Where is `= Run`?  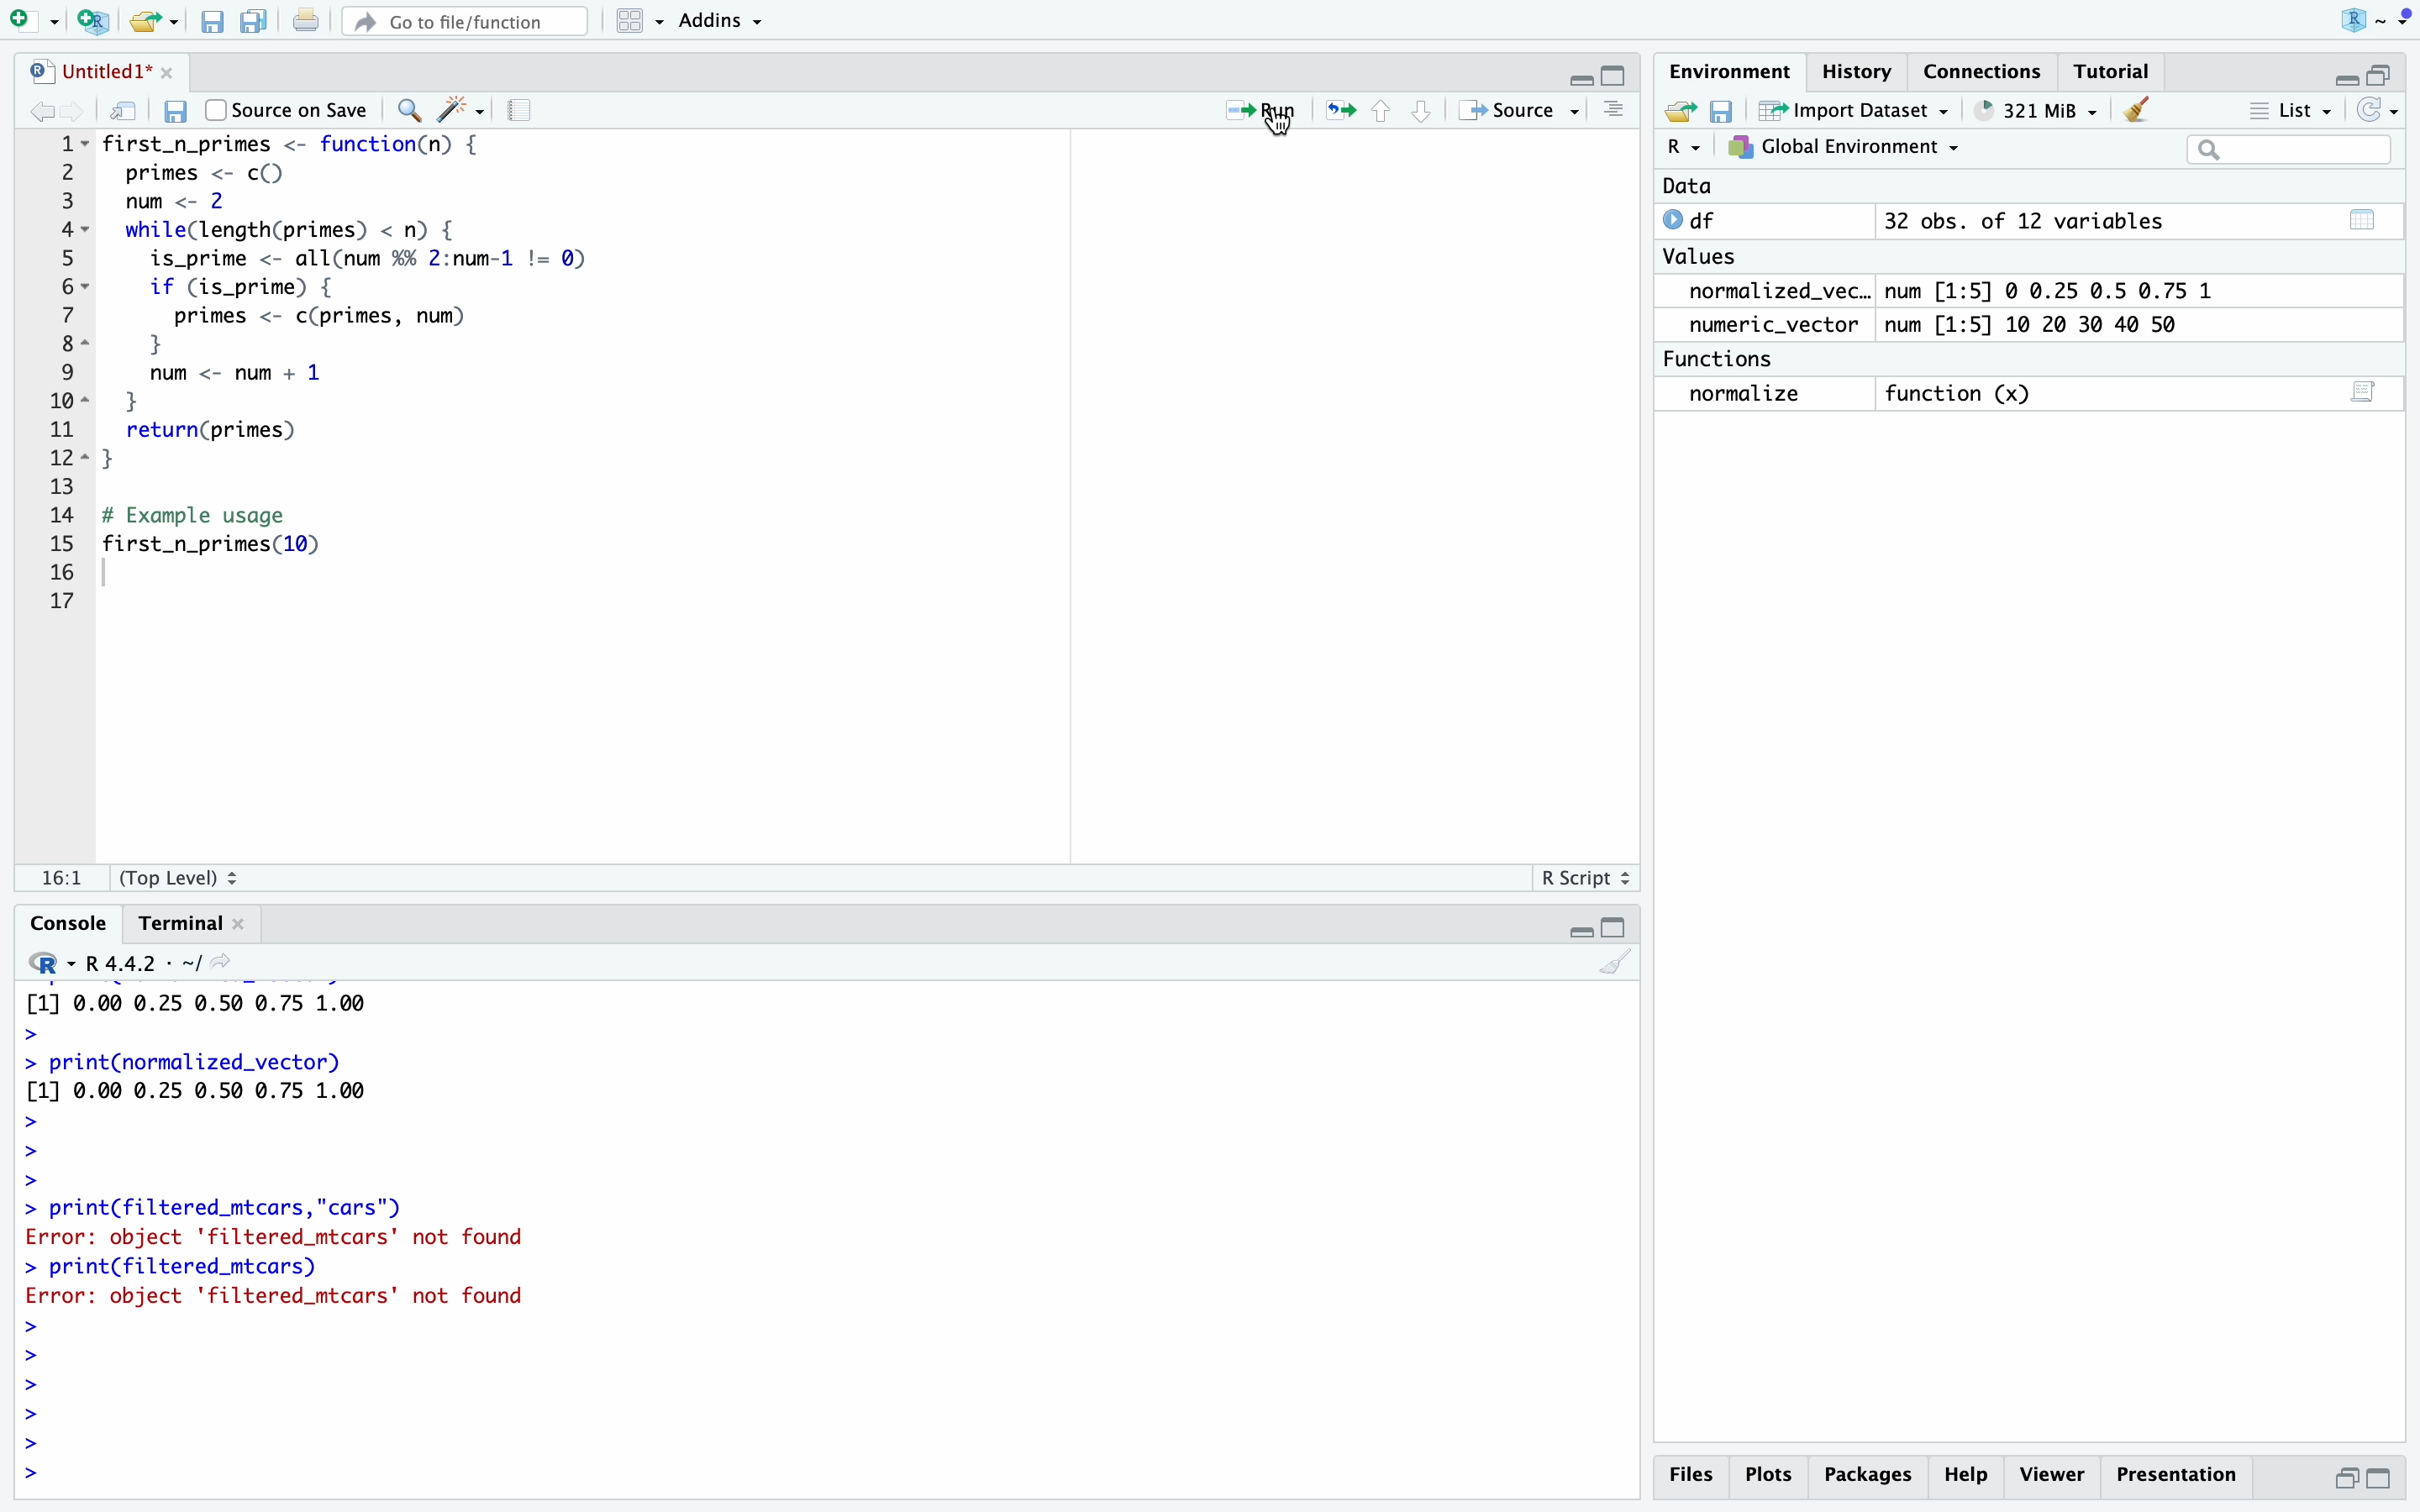
= Run is located at coordinates (1266, 109).